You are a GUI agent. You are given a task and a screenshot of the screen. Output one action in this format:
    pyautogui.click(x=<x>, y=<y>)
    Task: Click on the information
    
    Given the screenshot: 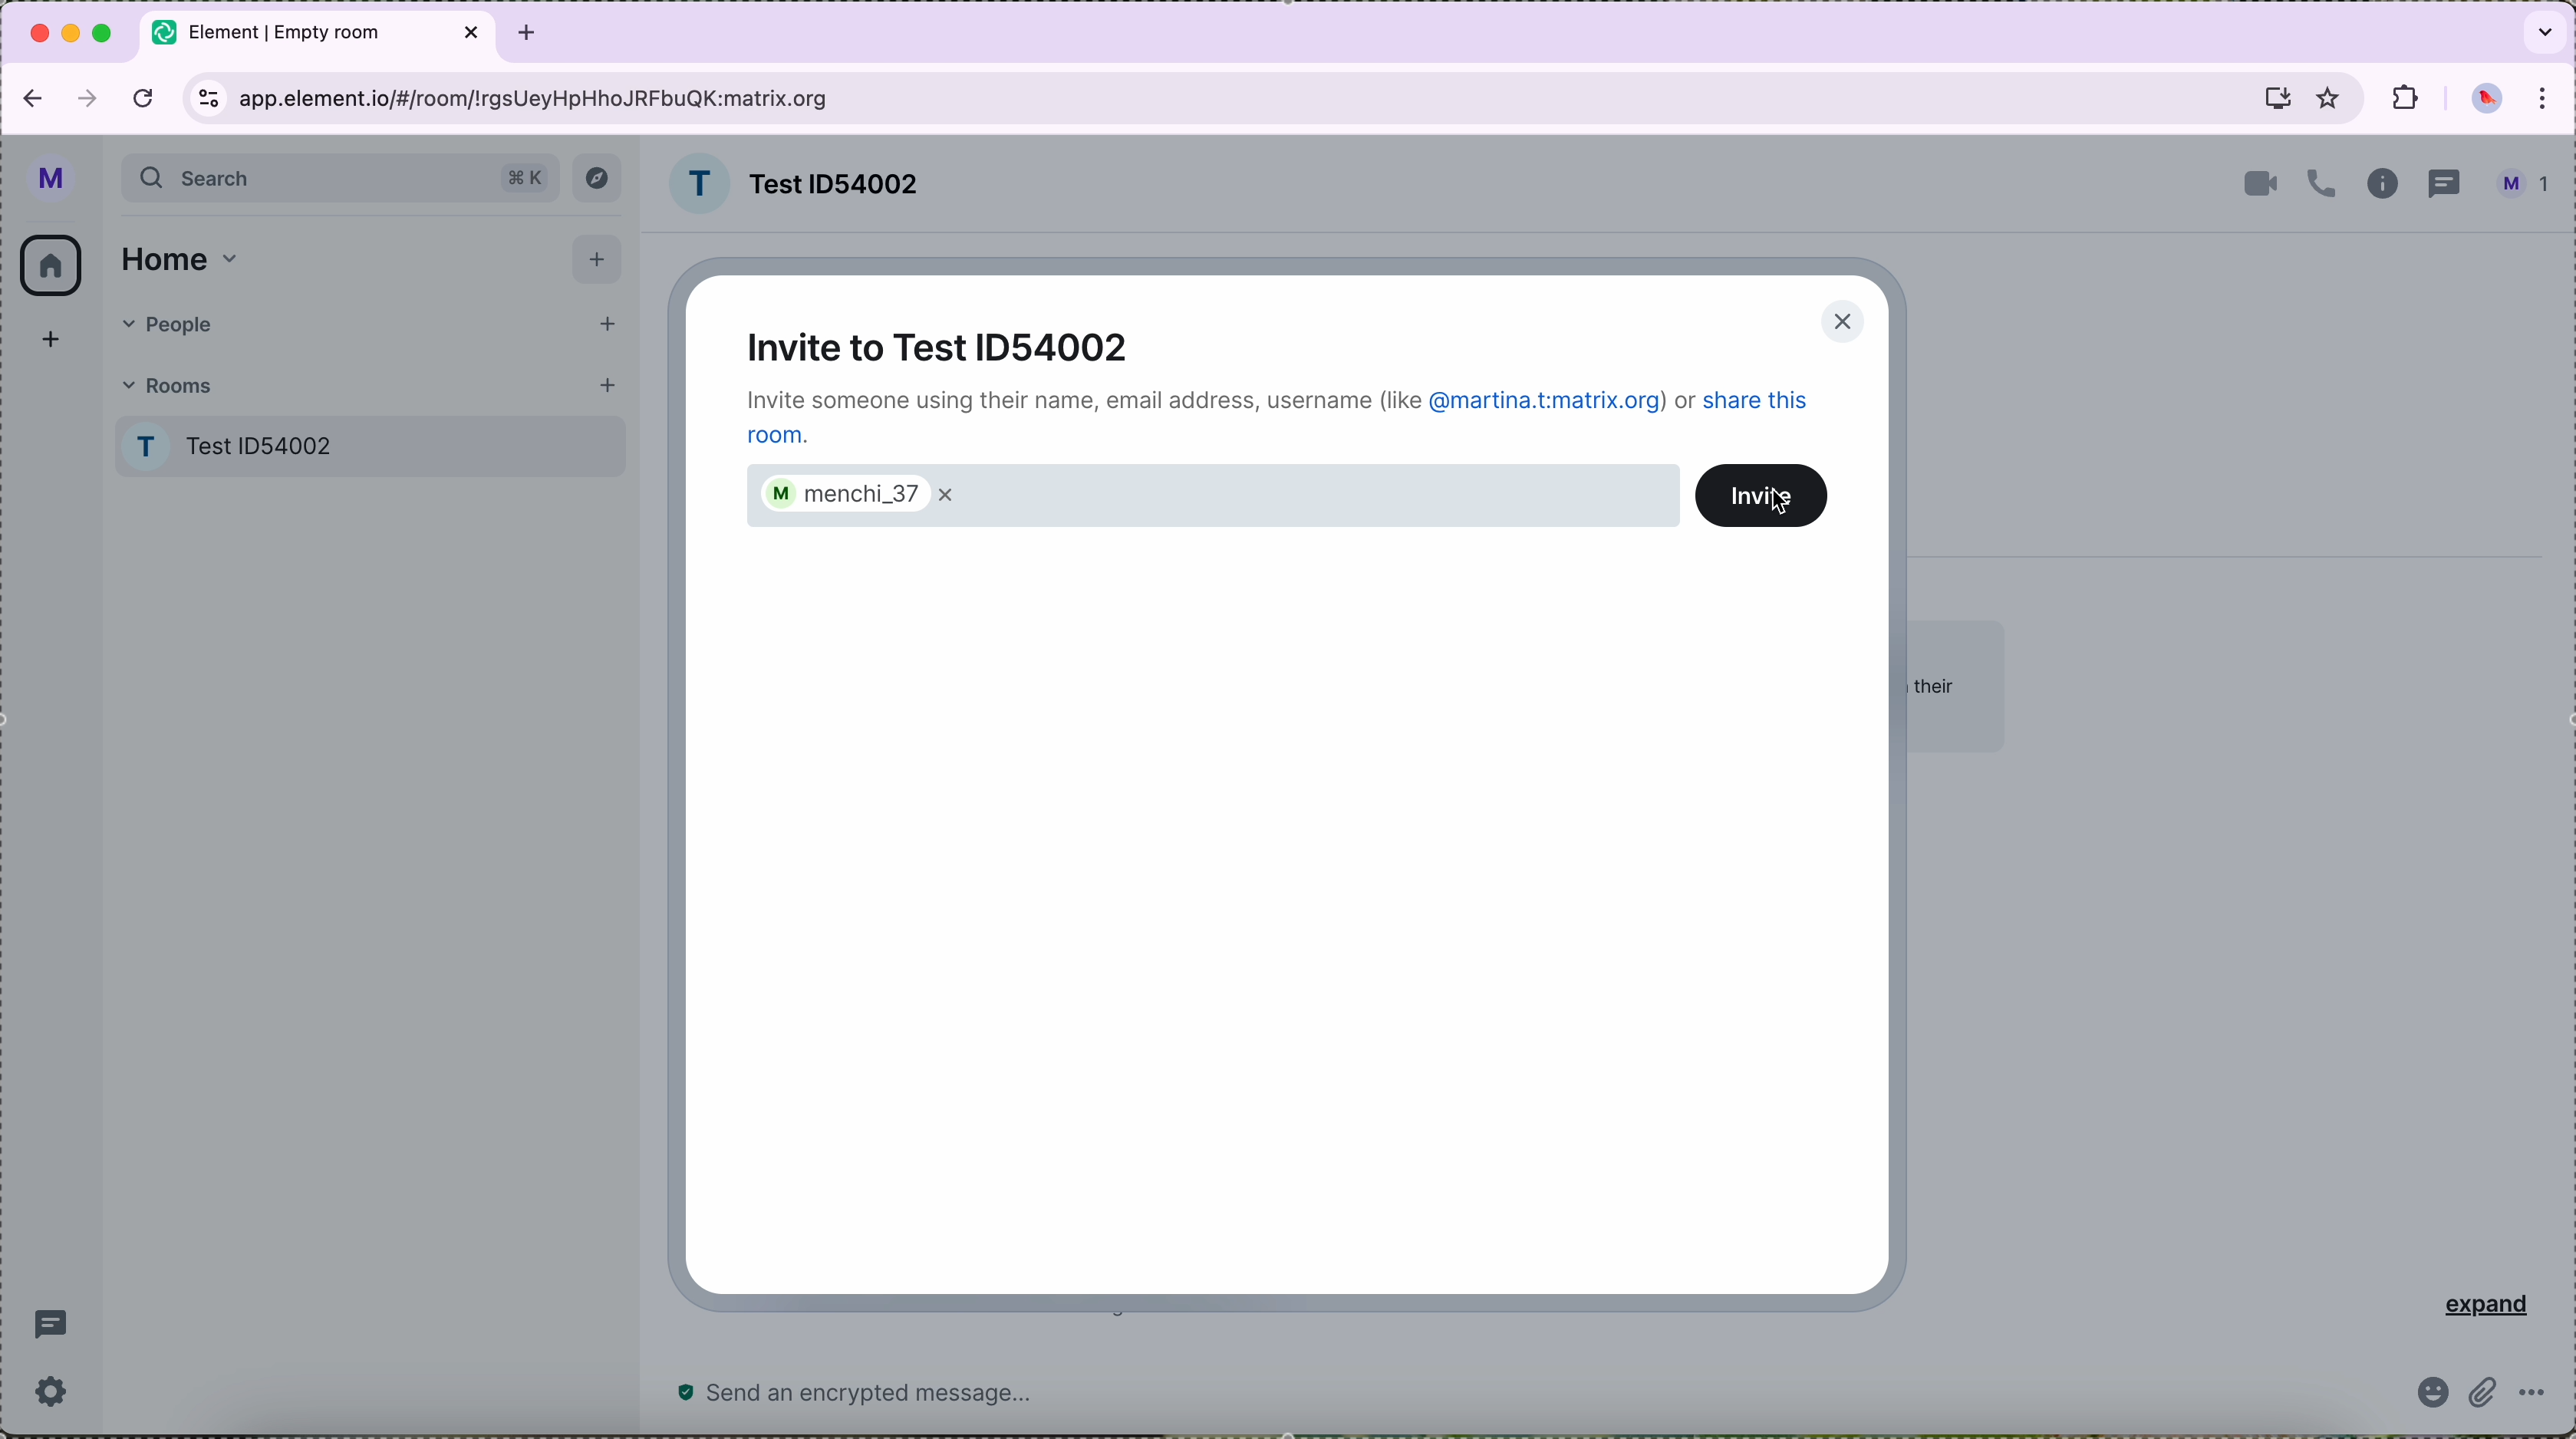 What is the action you would take?
    pyautogui.click(x=2382, y=185)
    